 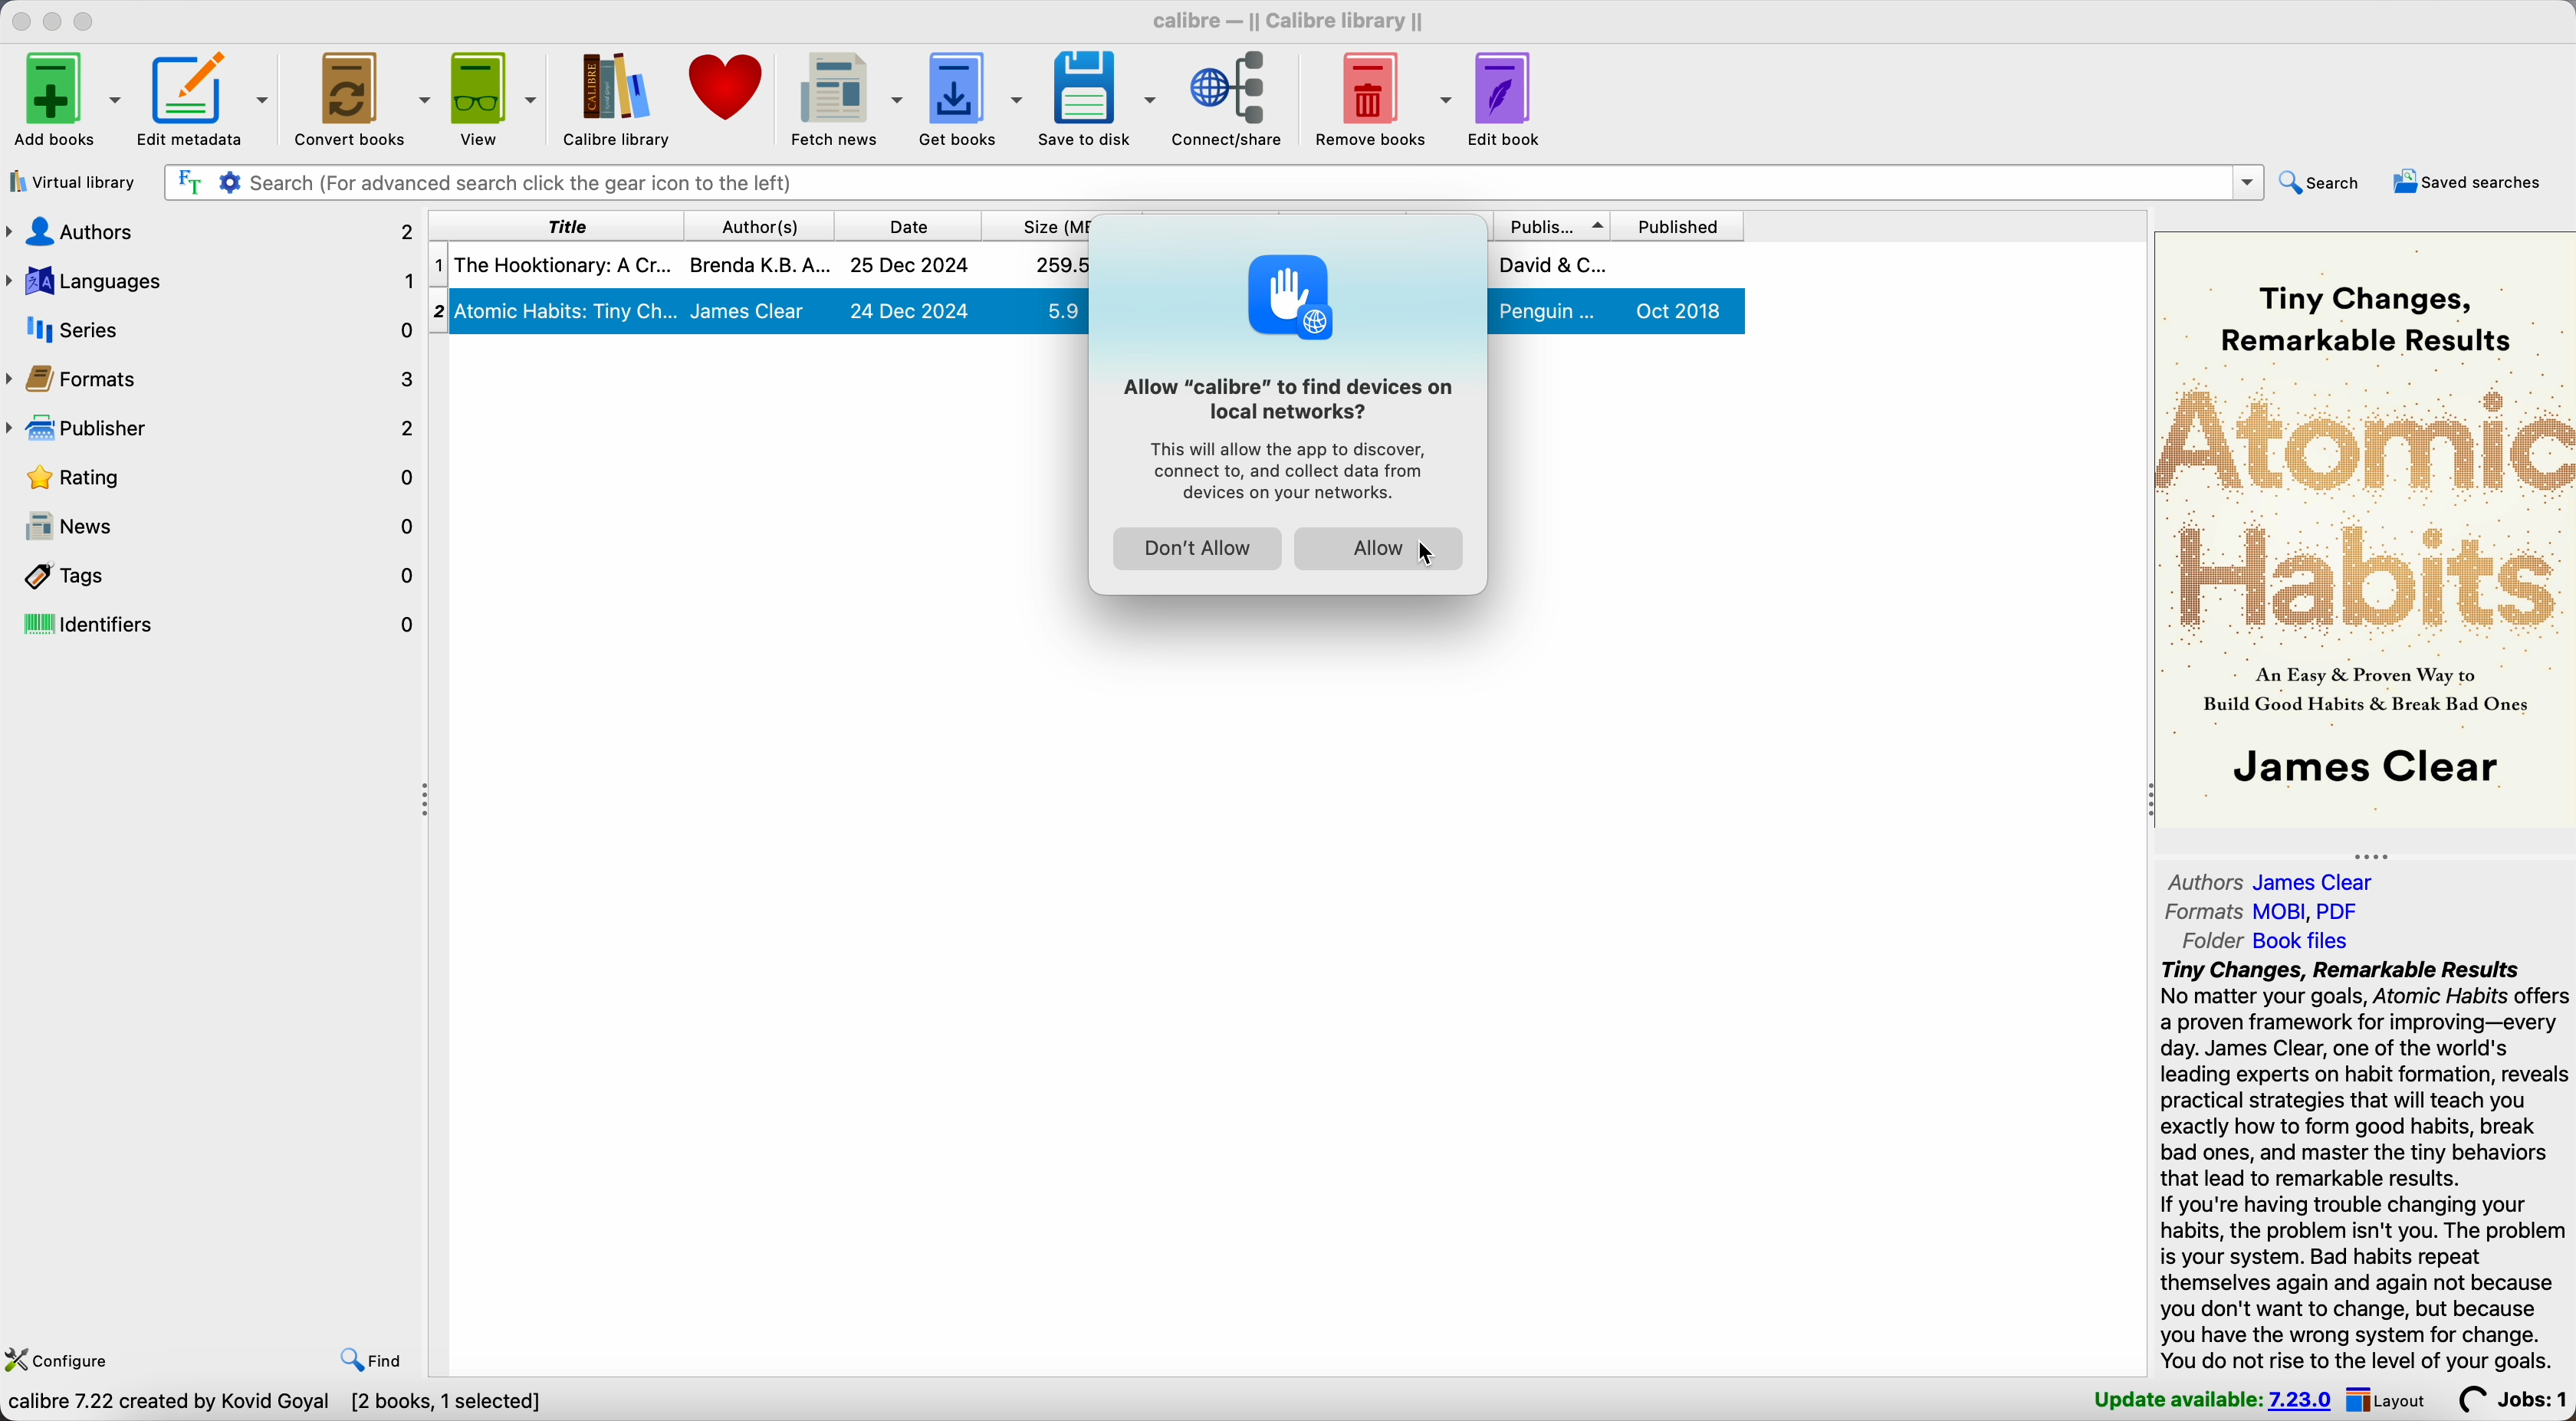 I want to click on published, so click(x=1681, y=224).